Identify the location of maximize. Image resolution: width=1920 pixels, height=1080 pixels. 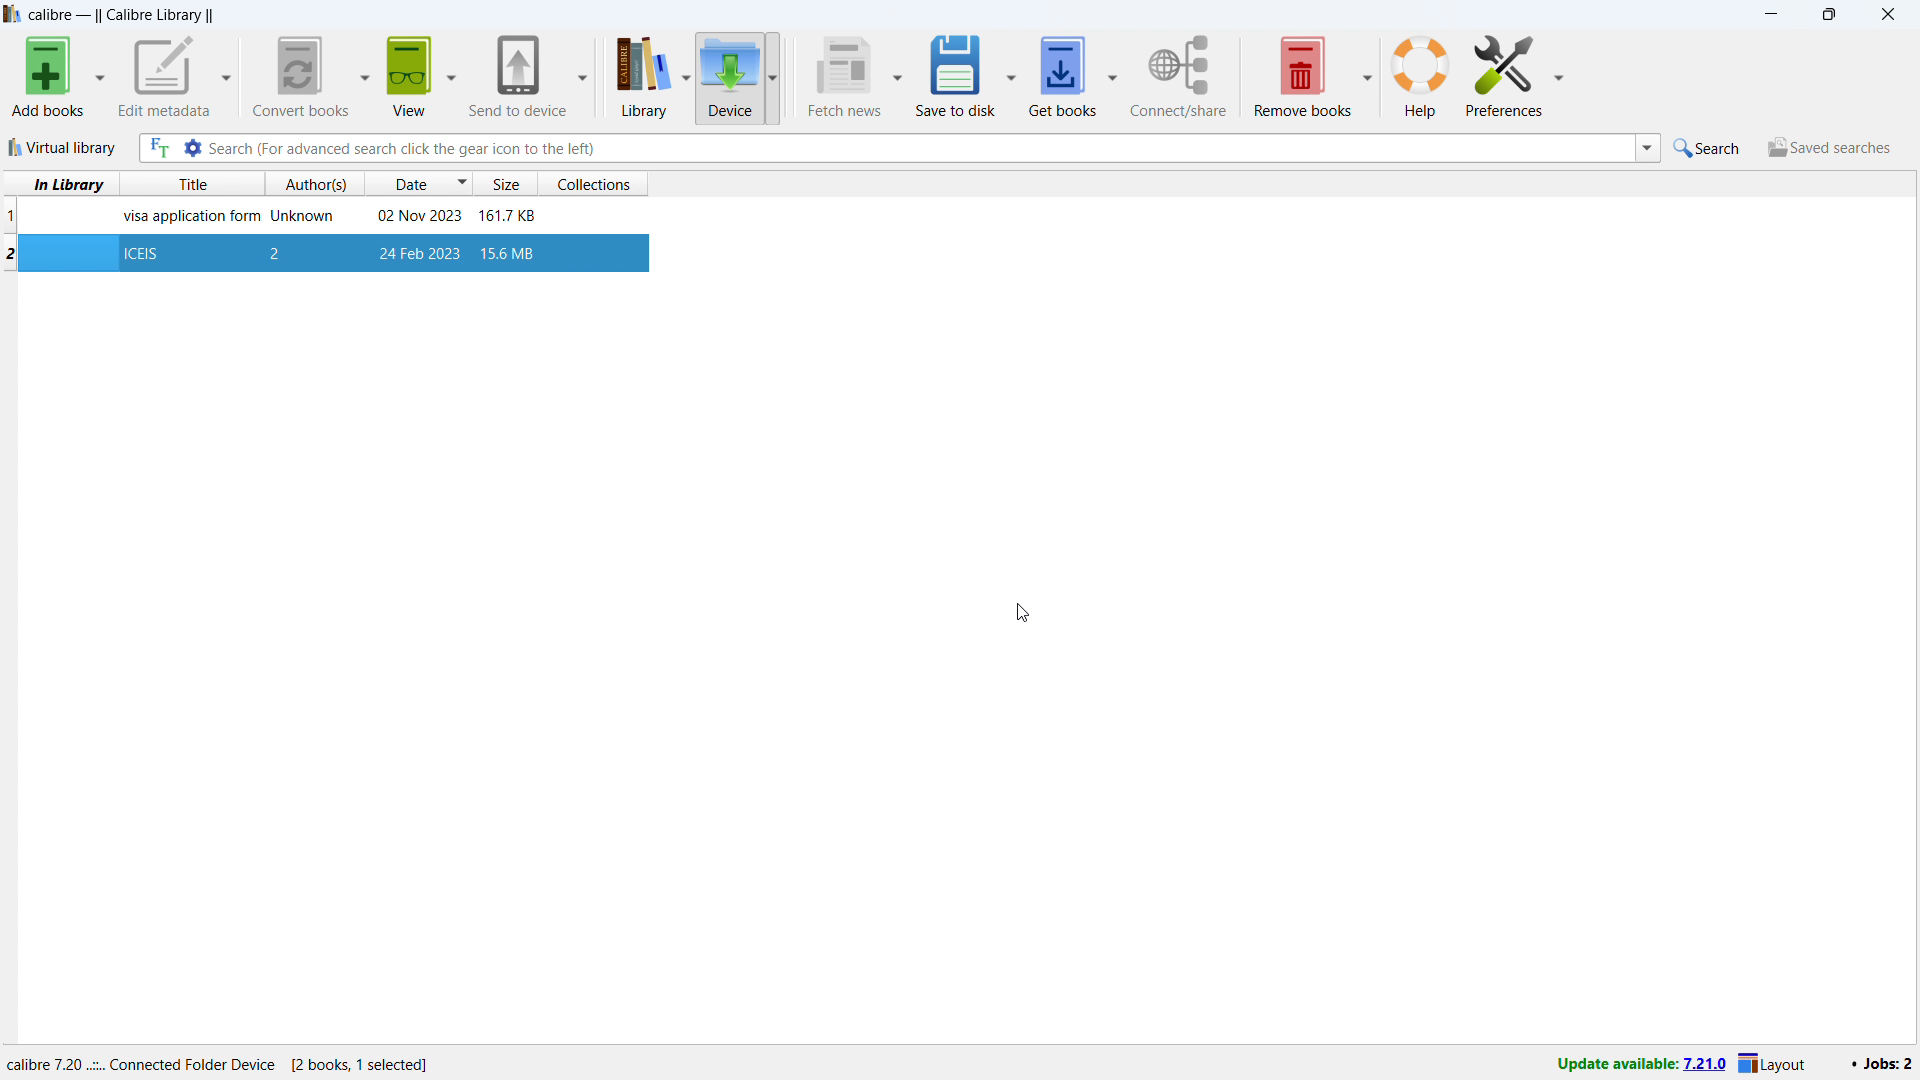
(1827, 15).